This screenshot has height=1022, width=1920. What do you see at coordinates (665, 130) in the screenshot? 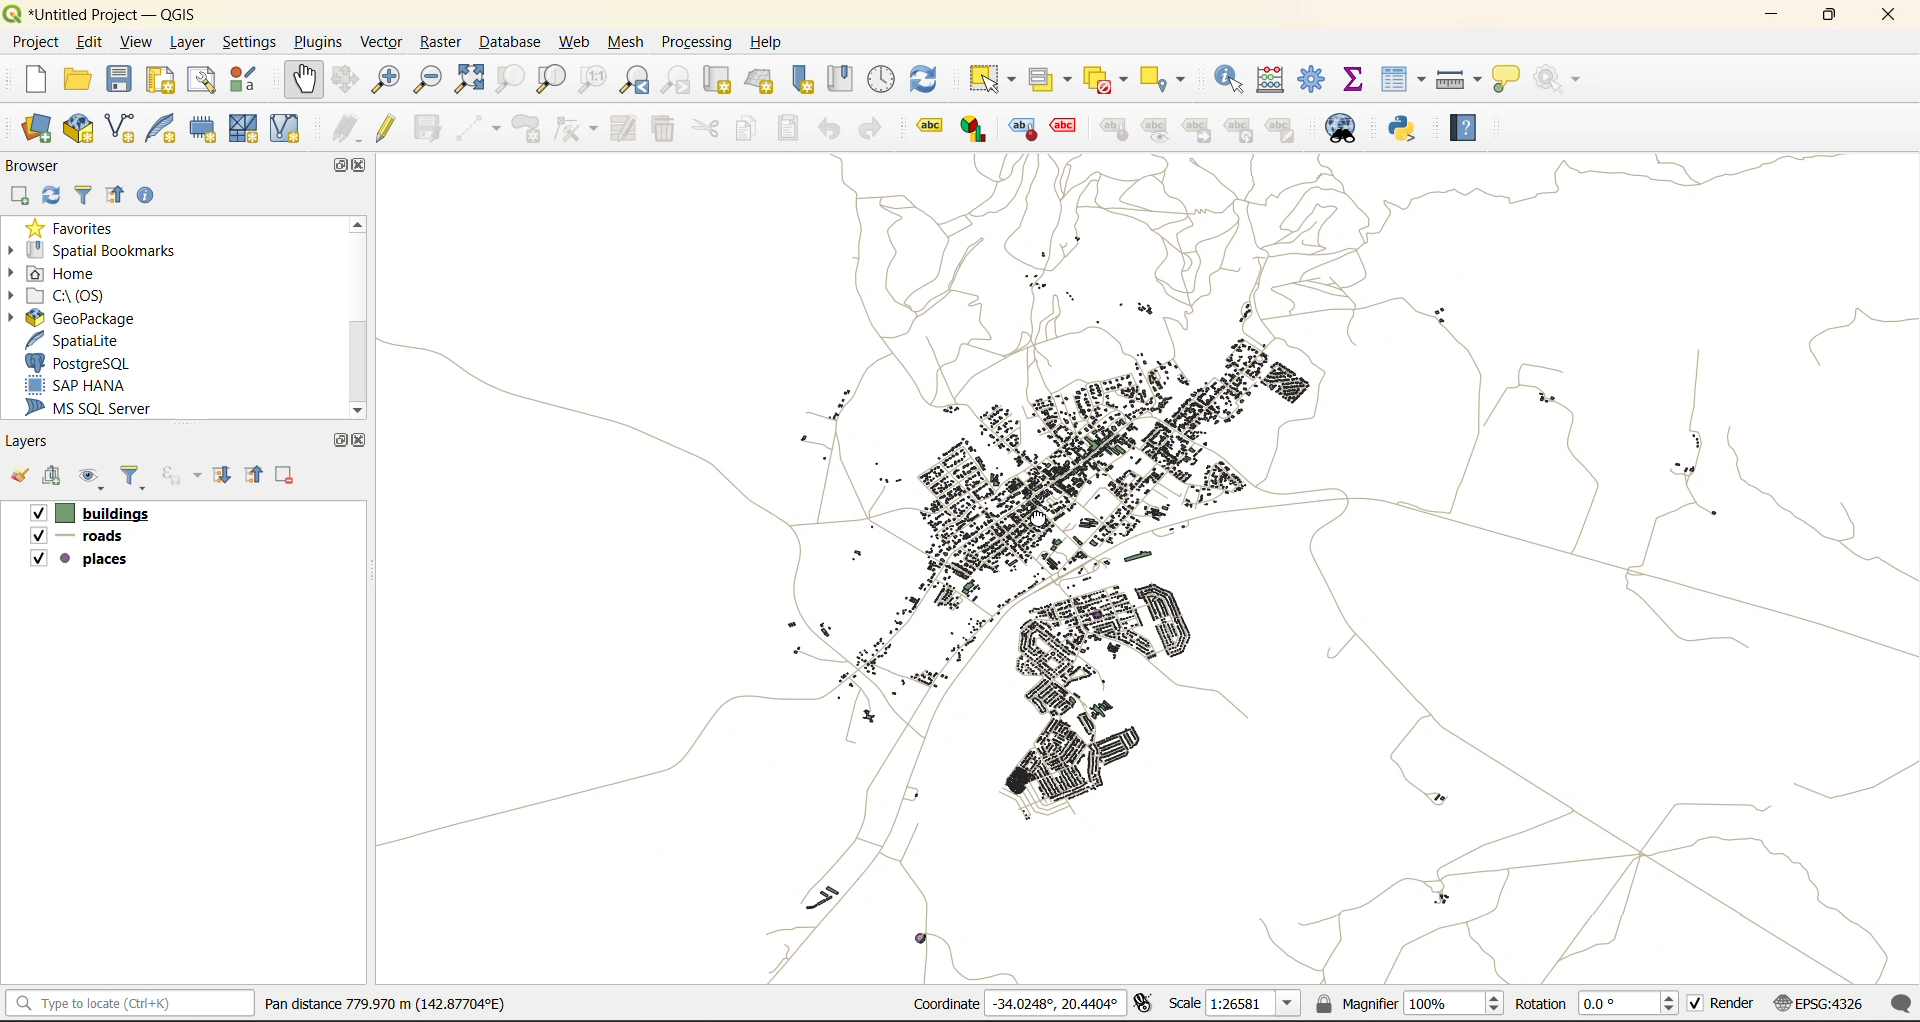
I see `delete` at bounding box center [665, 130].